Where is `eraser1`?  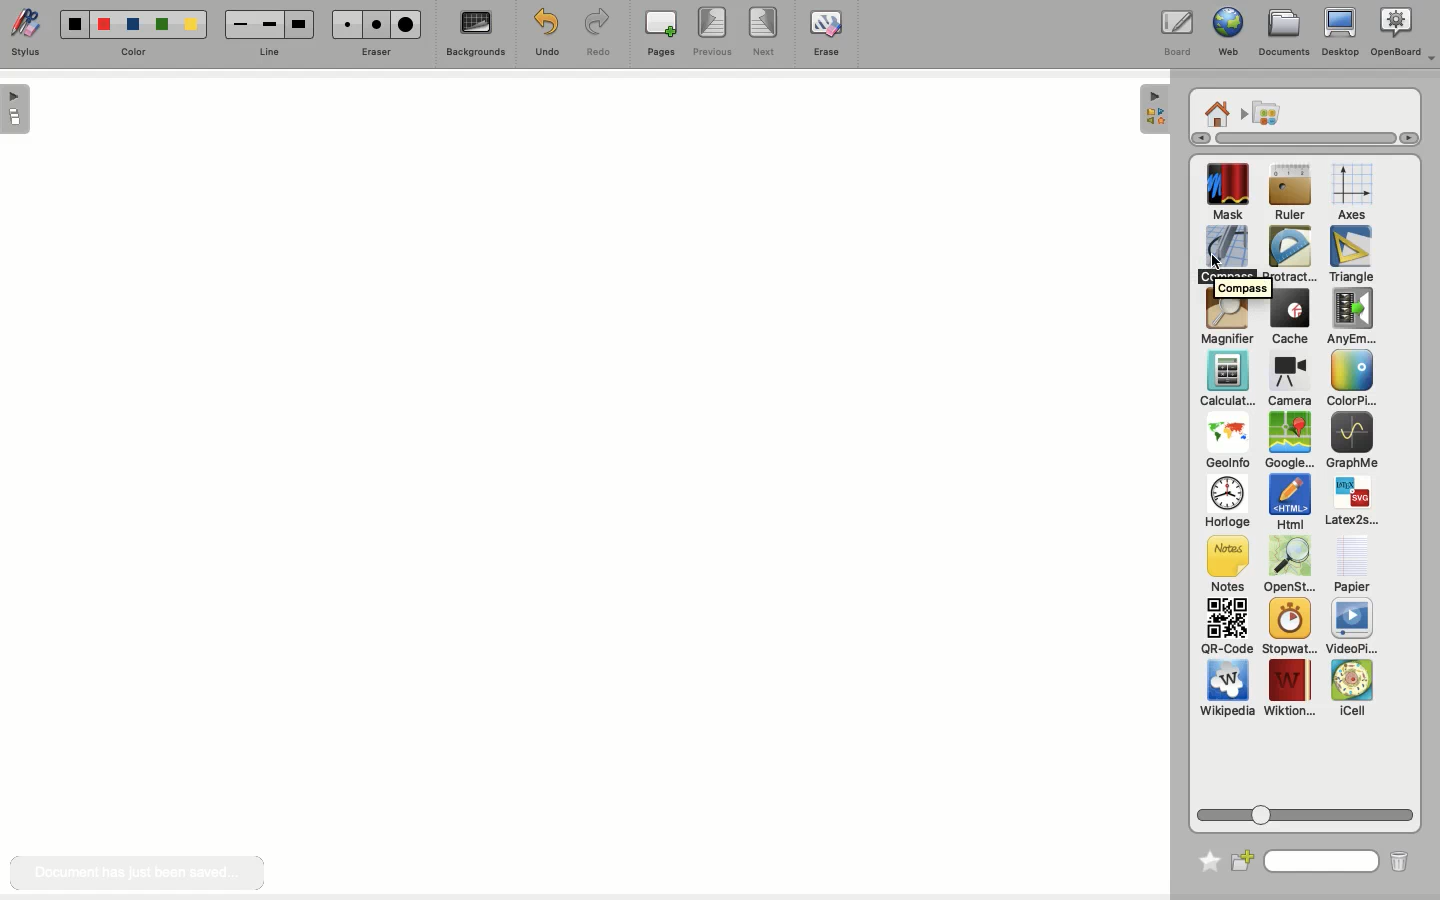
eraser1 is located at coordinates (346, 24).